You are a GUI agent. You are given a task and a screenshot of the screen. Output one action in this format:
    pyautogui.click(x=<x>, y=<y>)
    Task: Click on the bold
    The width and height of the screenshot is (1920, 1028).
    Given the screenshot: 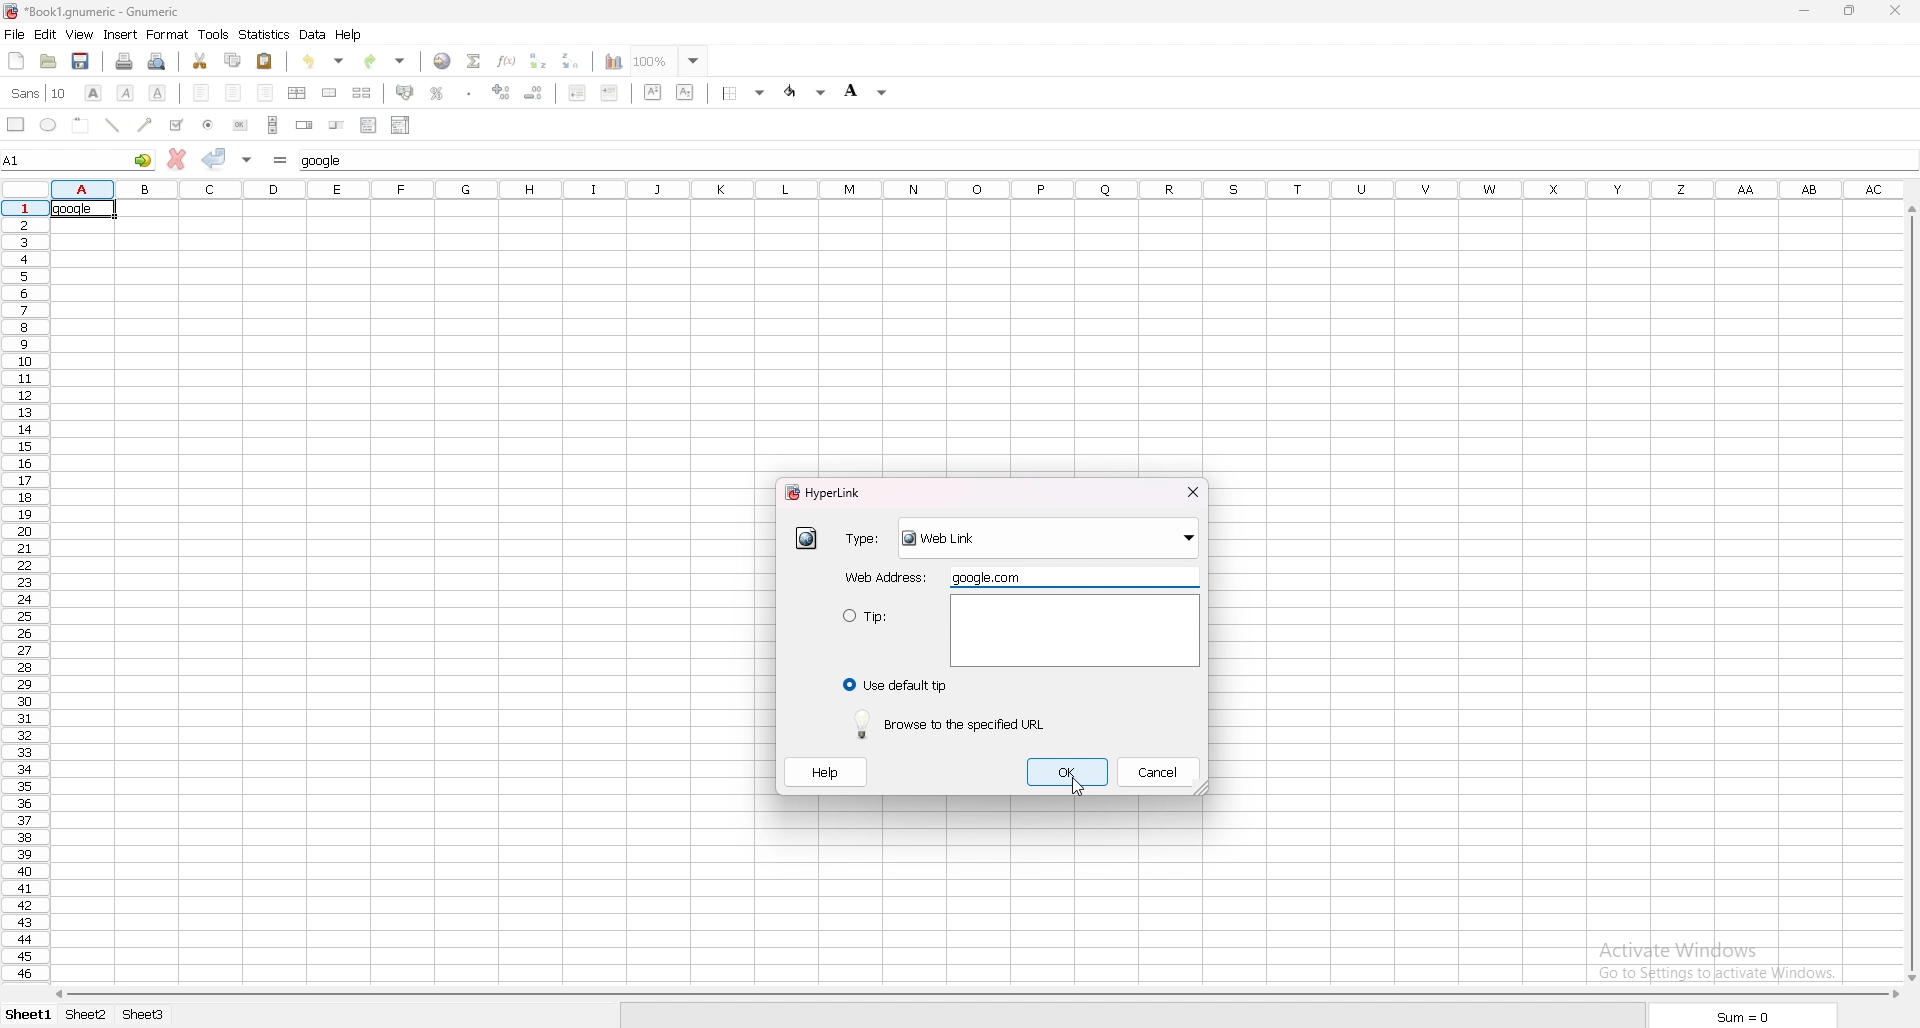 What is the action you would take?
    pyautogui.click(x=94, y=93)
    